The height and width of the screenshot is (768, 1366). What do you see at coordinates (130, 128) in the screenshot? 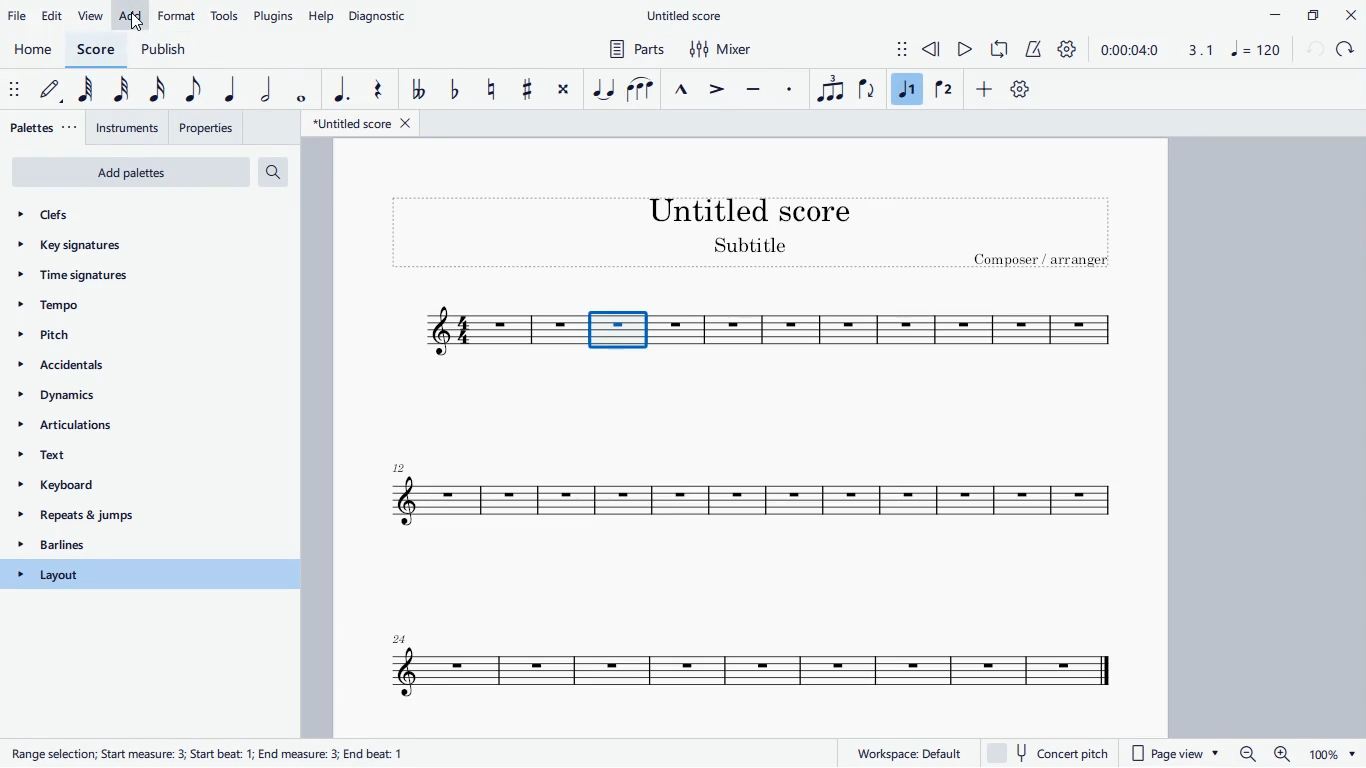
I see `instruments` at bounding box center [130, 128].